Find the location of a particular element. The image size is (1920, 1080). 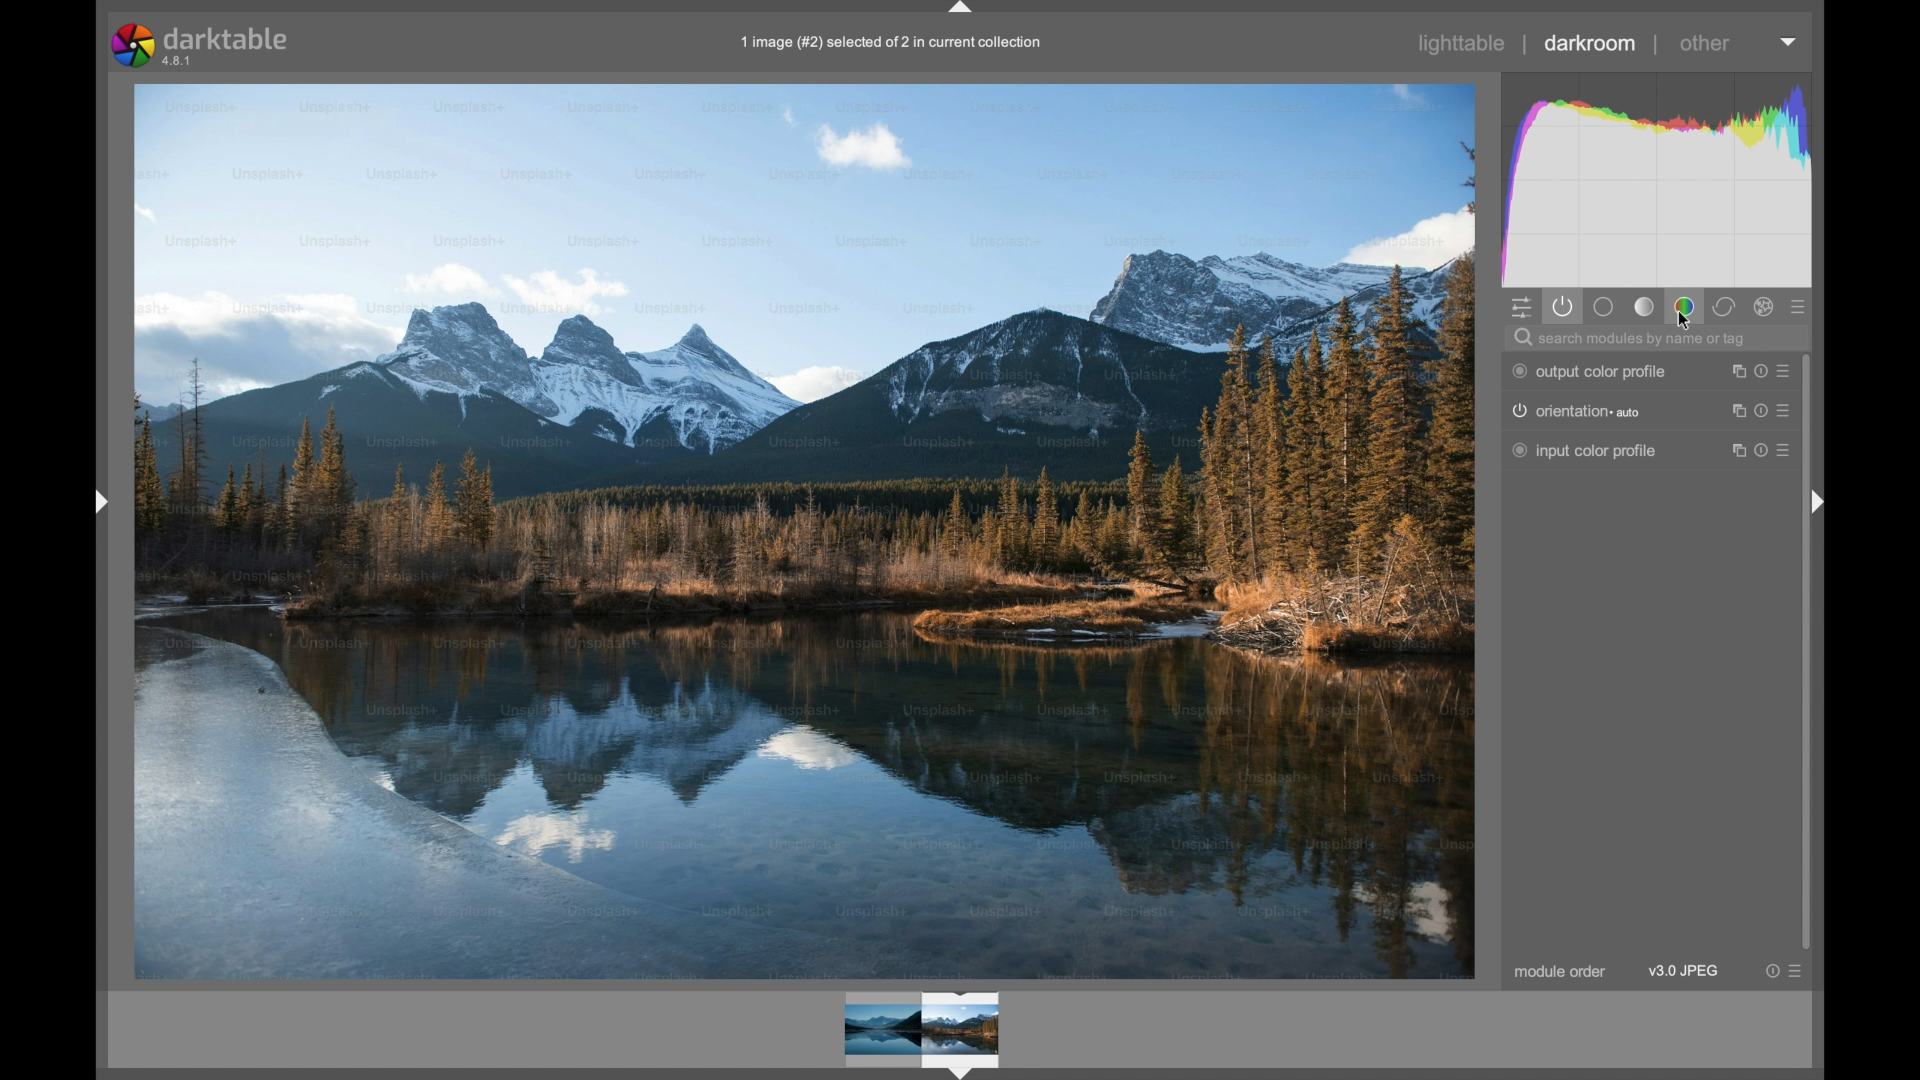

presets is located at coordinates (1786, 372).